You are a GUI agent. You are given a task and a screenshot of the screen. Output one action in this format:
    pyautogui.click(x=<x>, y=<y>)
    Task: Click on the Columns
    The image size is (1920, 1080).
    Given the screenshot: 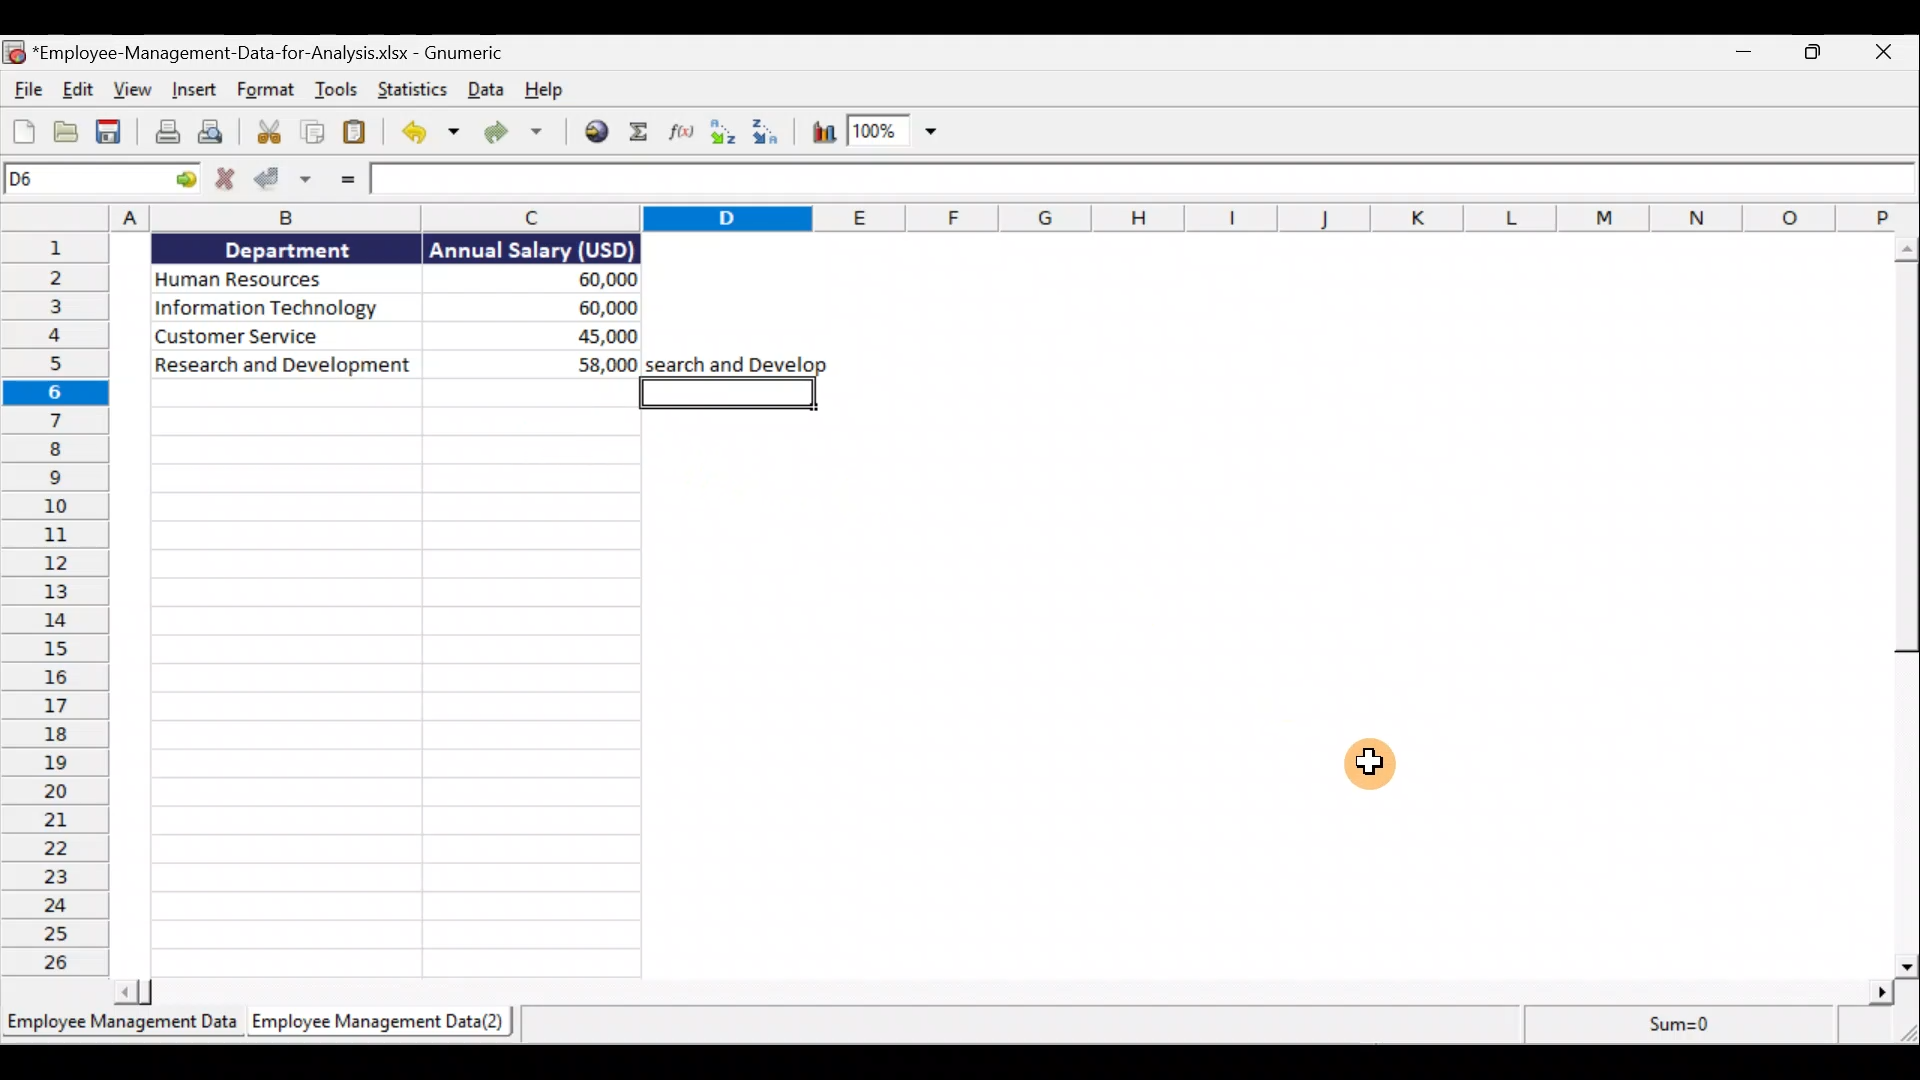 What is the action you would take?
    pyautogui.click(x=964, y=219)
    